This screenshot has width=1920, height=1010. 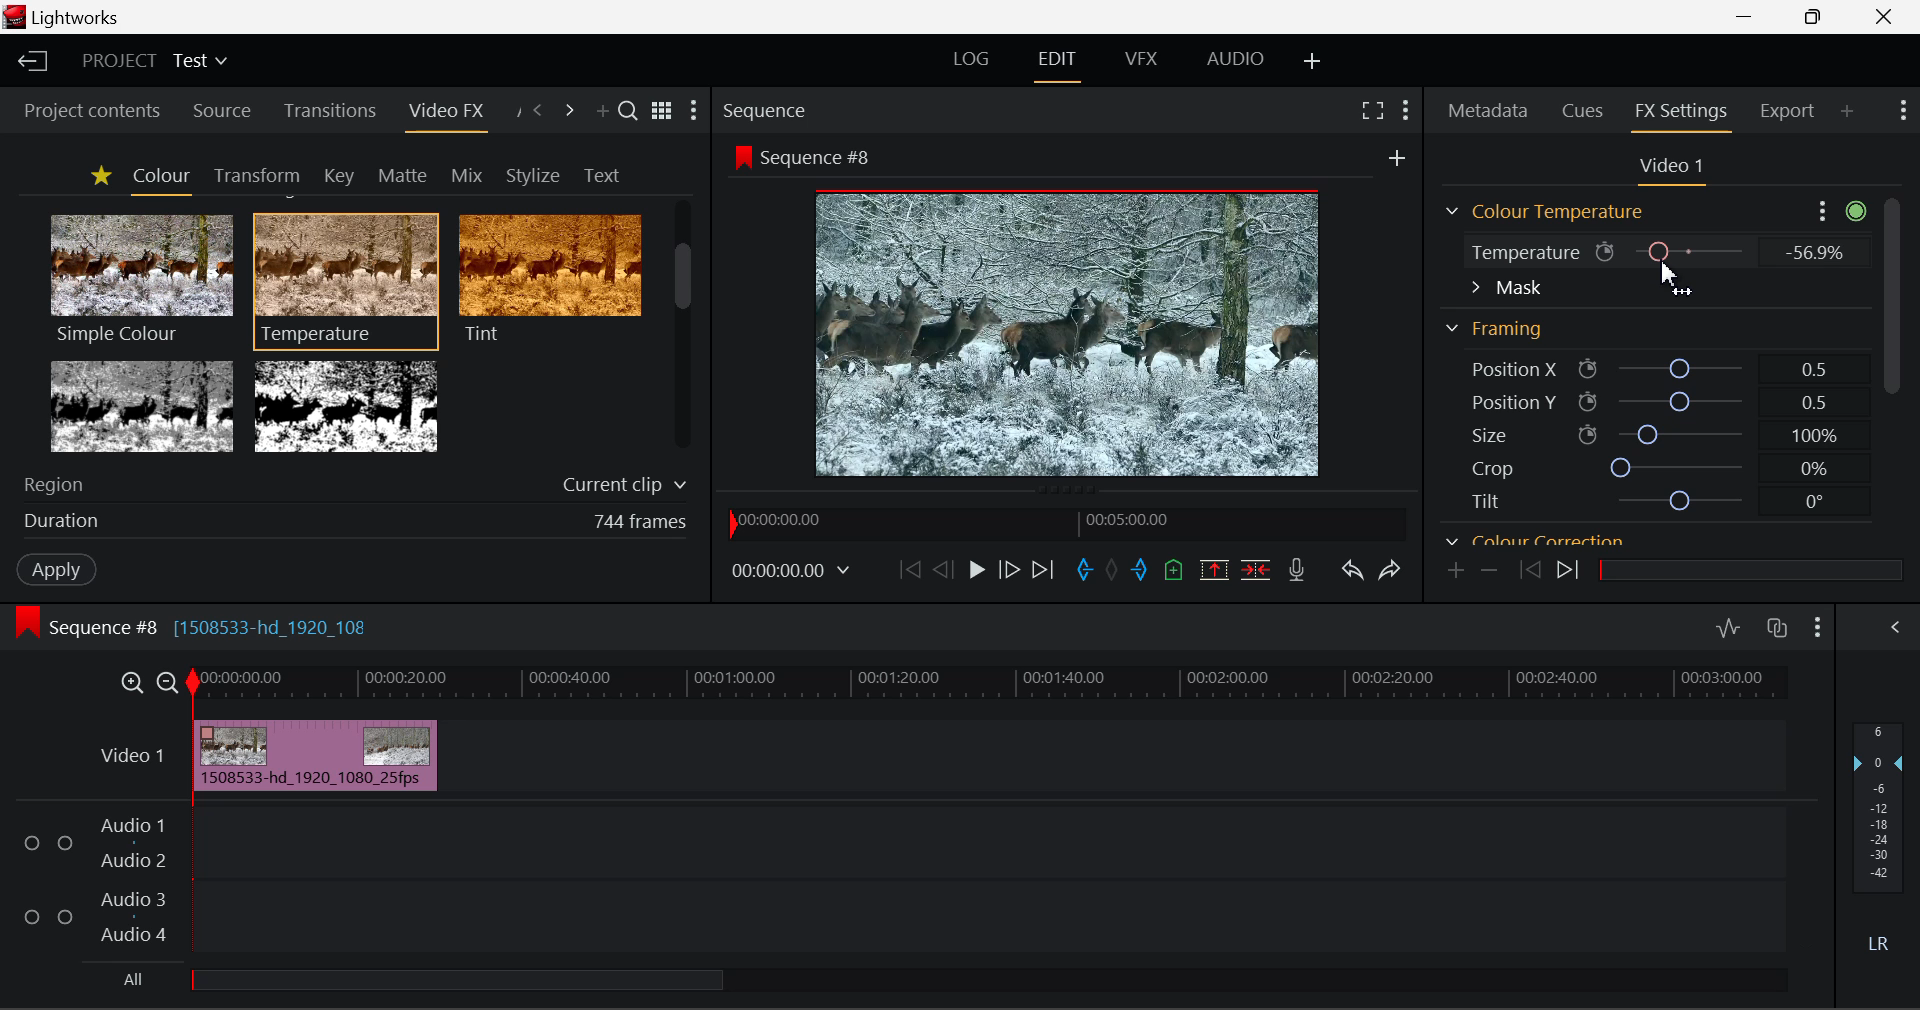 What do you see at coordinates (598, 174) in the screenshot?
I see `Text` at bounding box center [598, 174].